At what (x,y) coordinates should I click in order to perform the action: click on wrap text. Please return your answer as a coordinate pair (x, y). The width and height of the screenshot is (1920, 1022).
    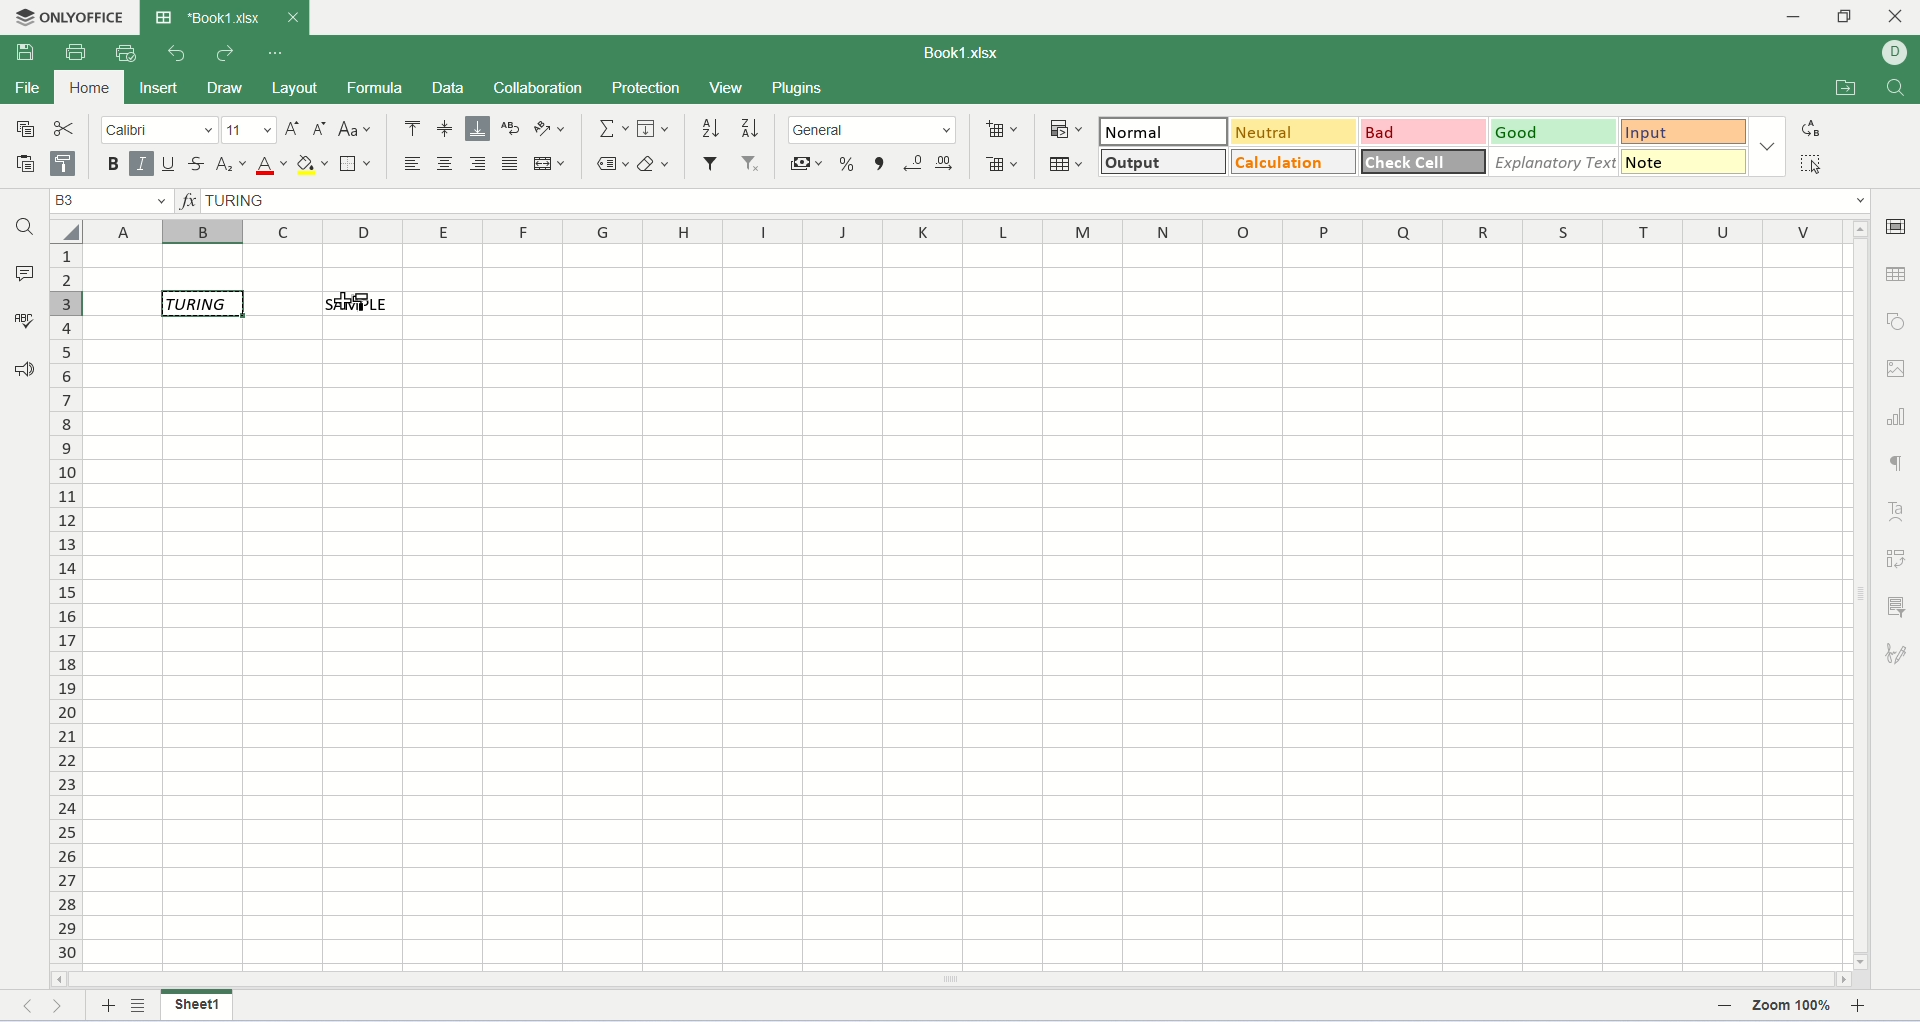
    Looking at the image, I should click on (512, 129).